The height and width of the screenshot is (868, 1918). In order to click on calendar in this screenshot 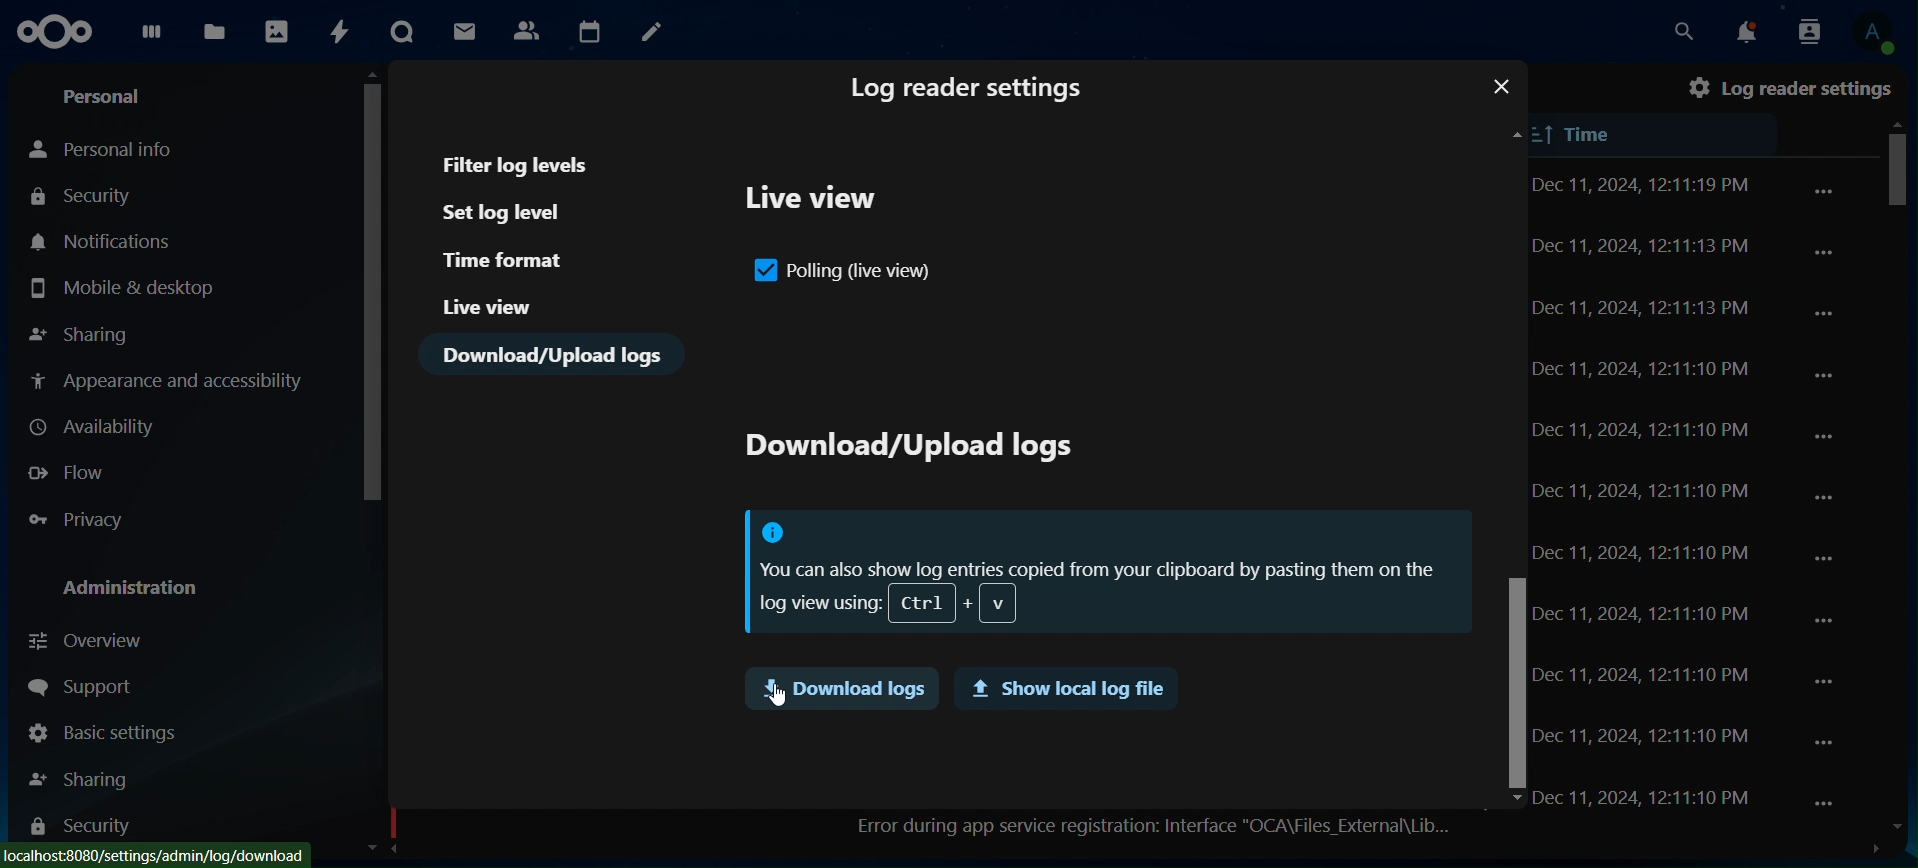, I will do `click(589, 29)`.